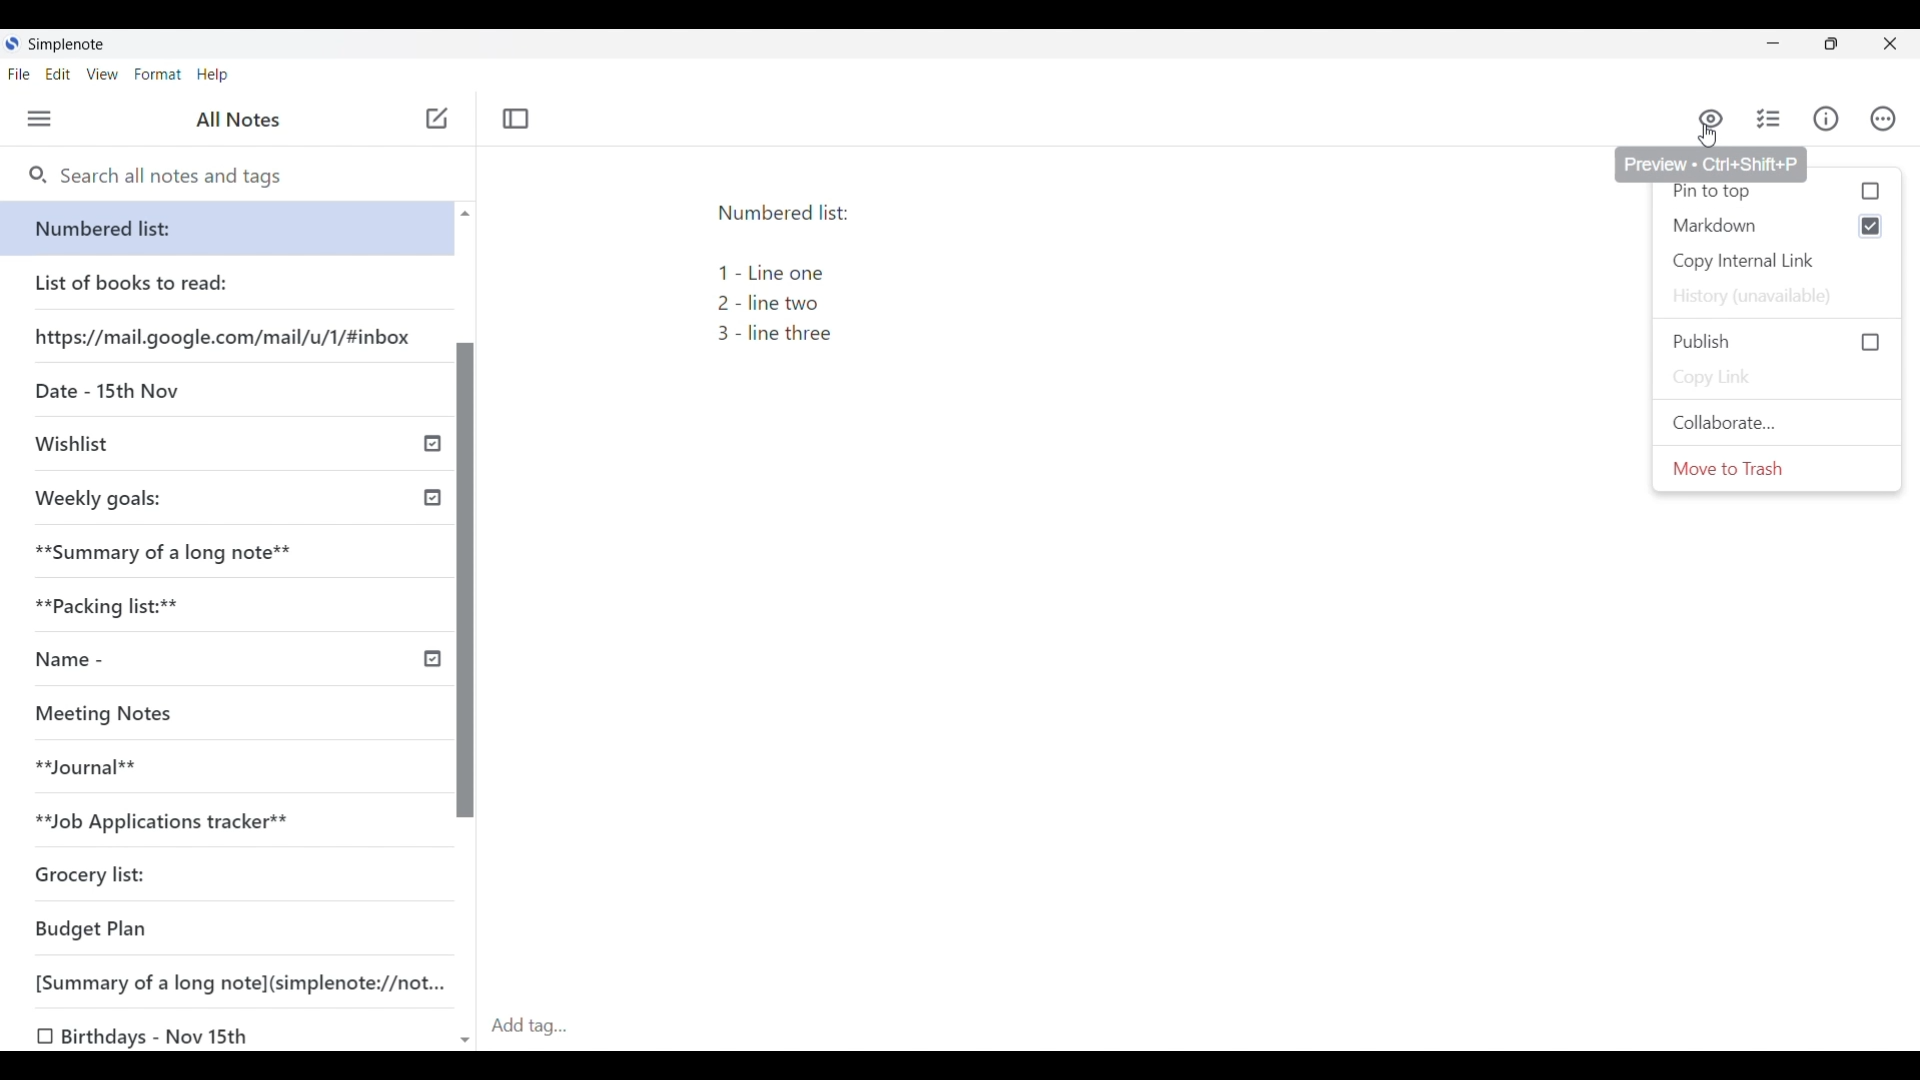 This screenshot has height=1080, width=1920. I want to click on 1- Line one
2 - line two
3 - line three, so click(773, 306).